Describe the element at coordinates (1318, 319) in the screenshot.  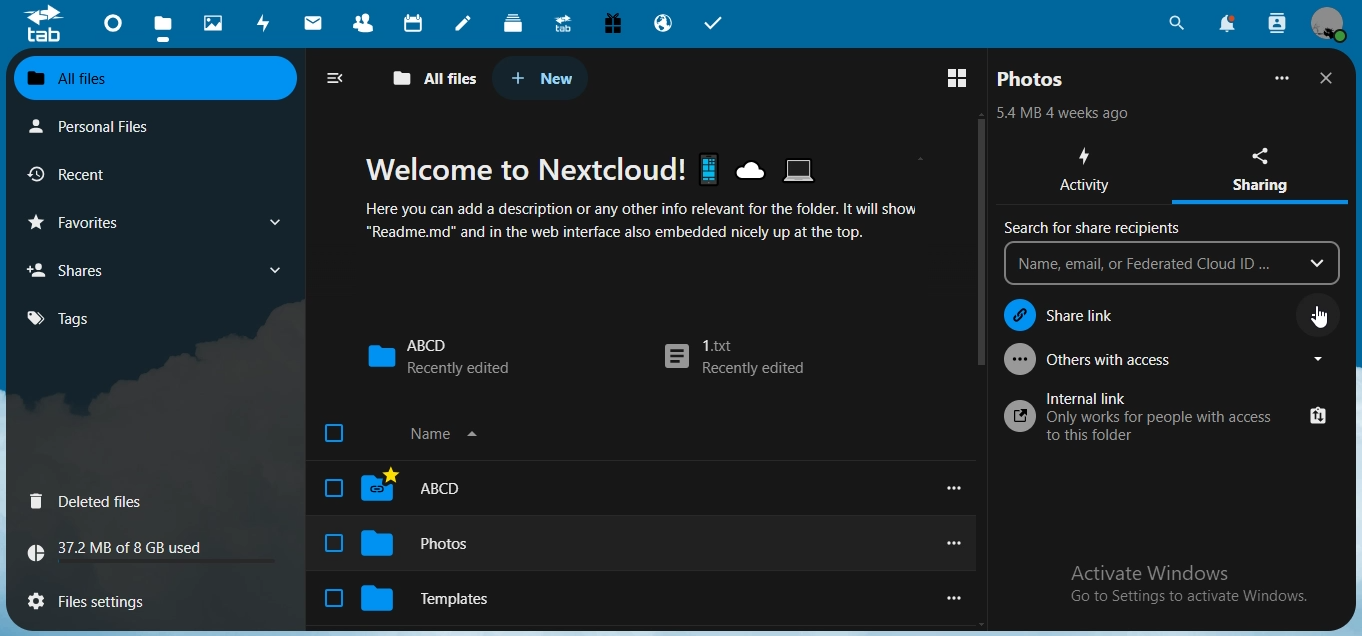
I see `cursor` at that location.